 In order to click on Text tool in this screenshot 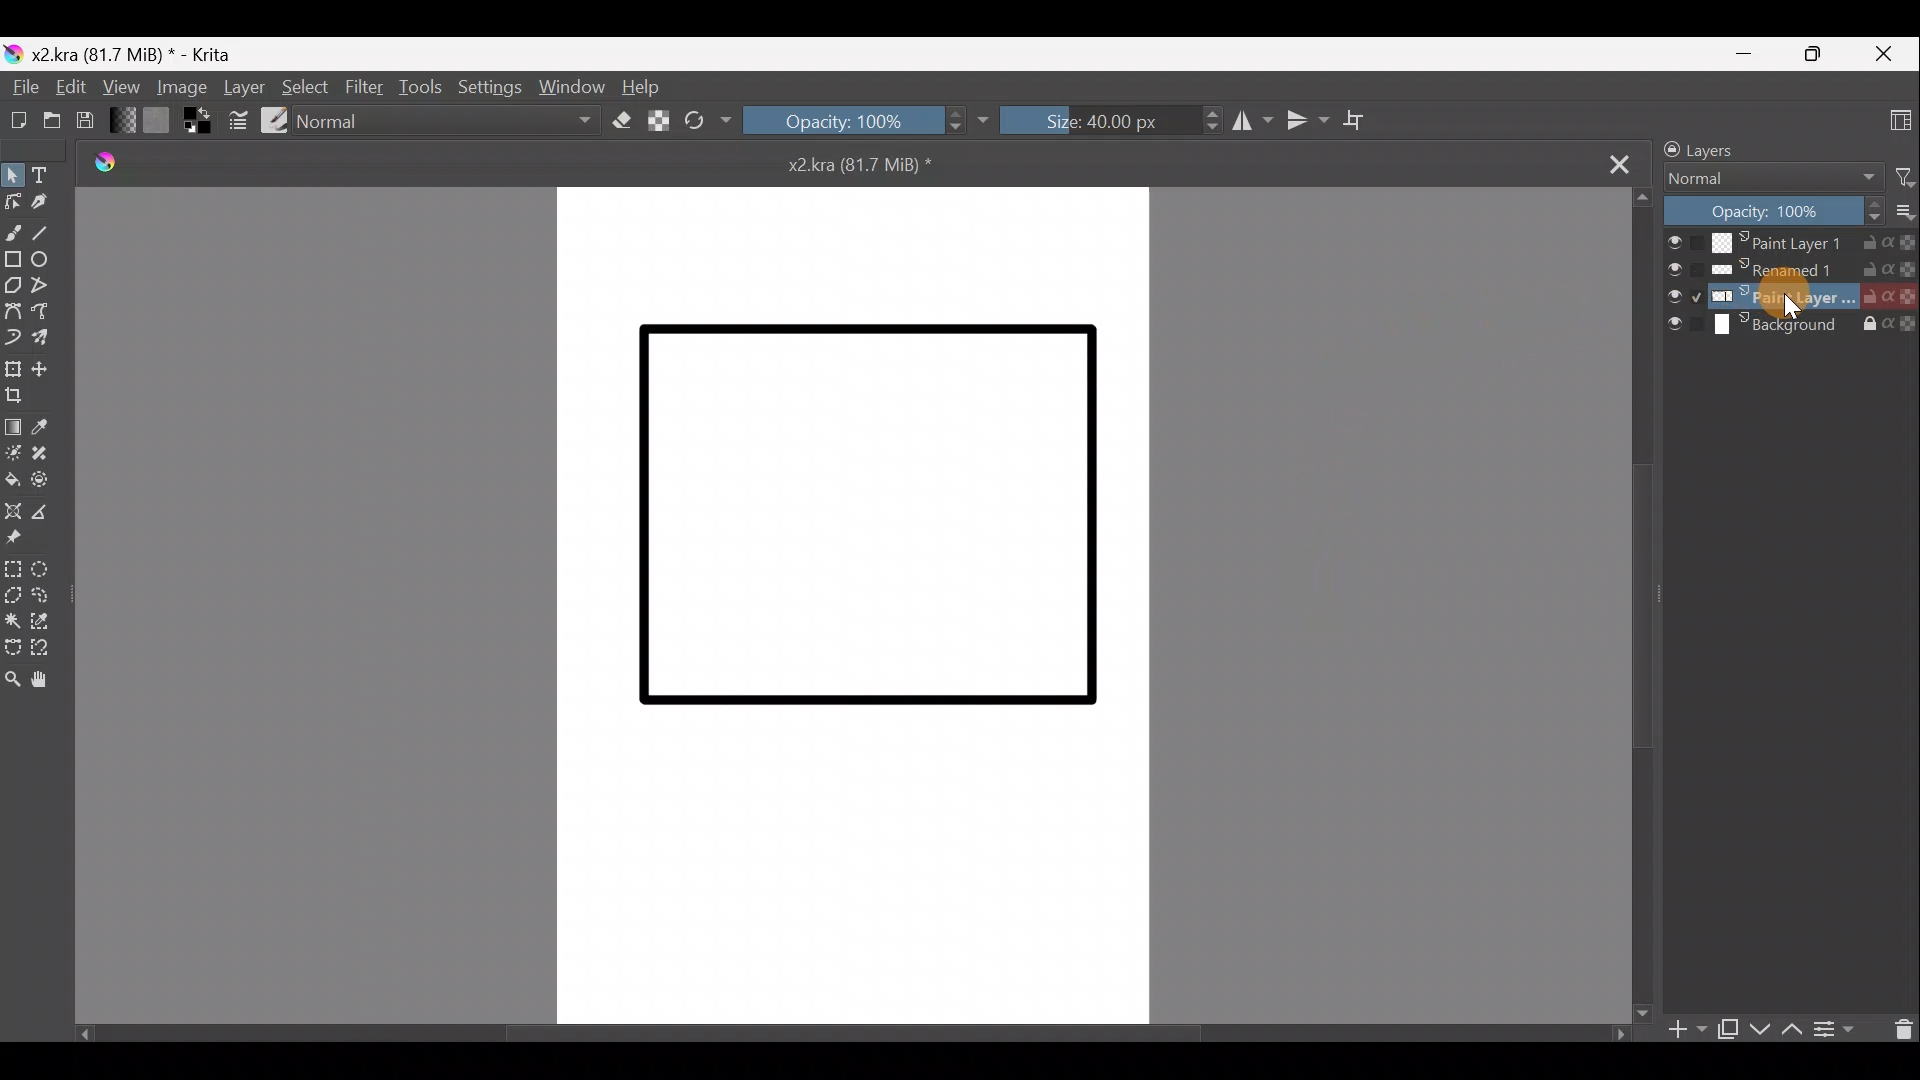, I will do `click(46, 174)`.